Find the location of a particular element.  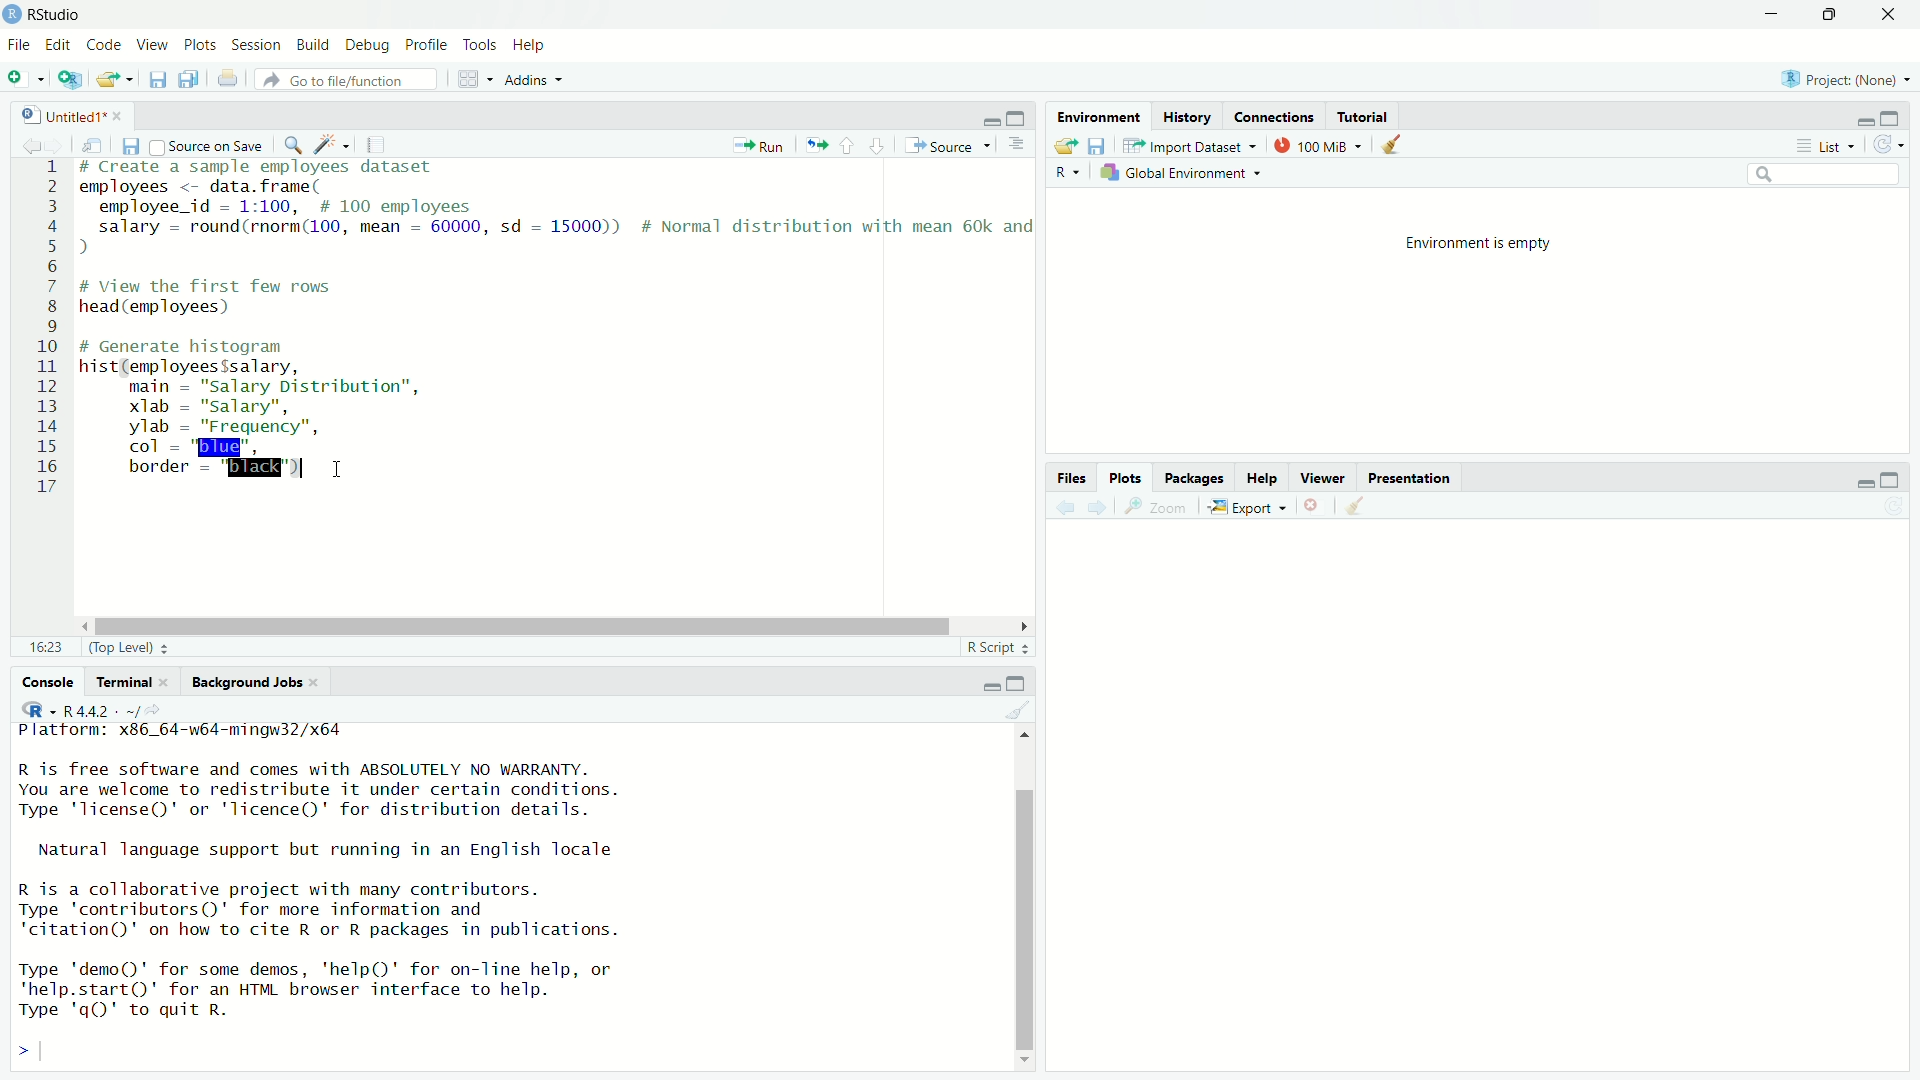

Environment is located at coordinates (1100, 117).